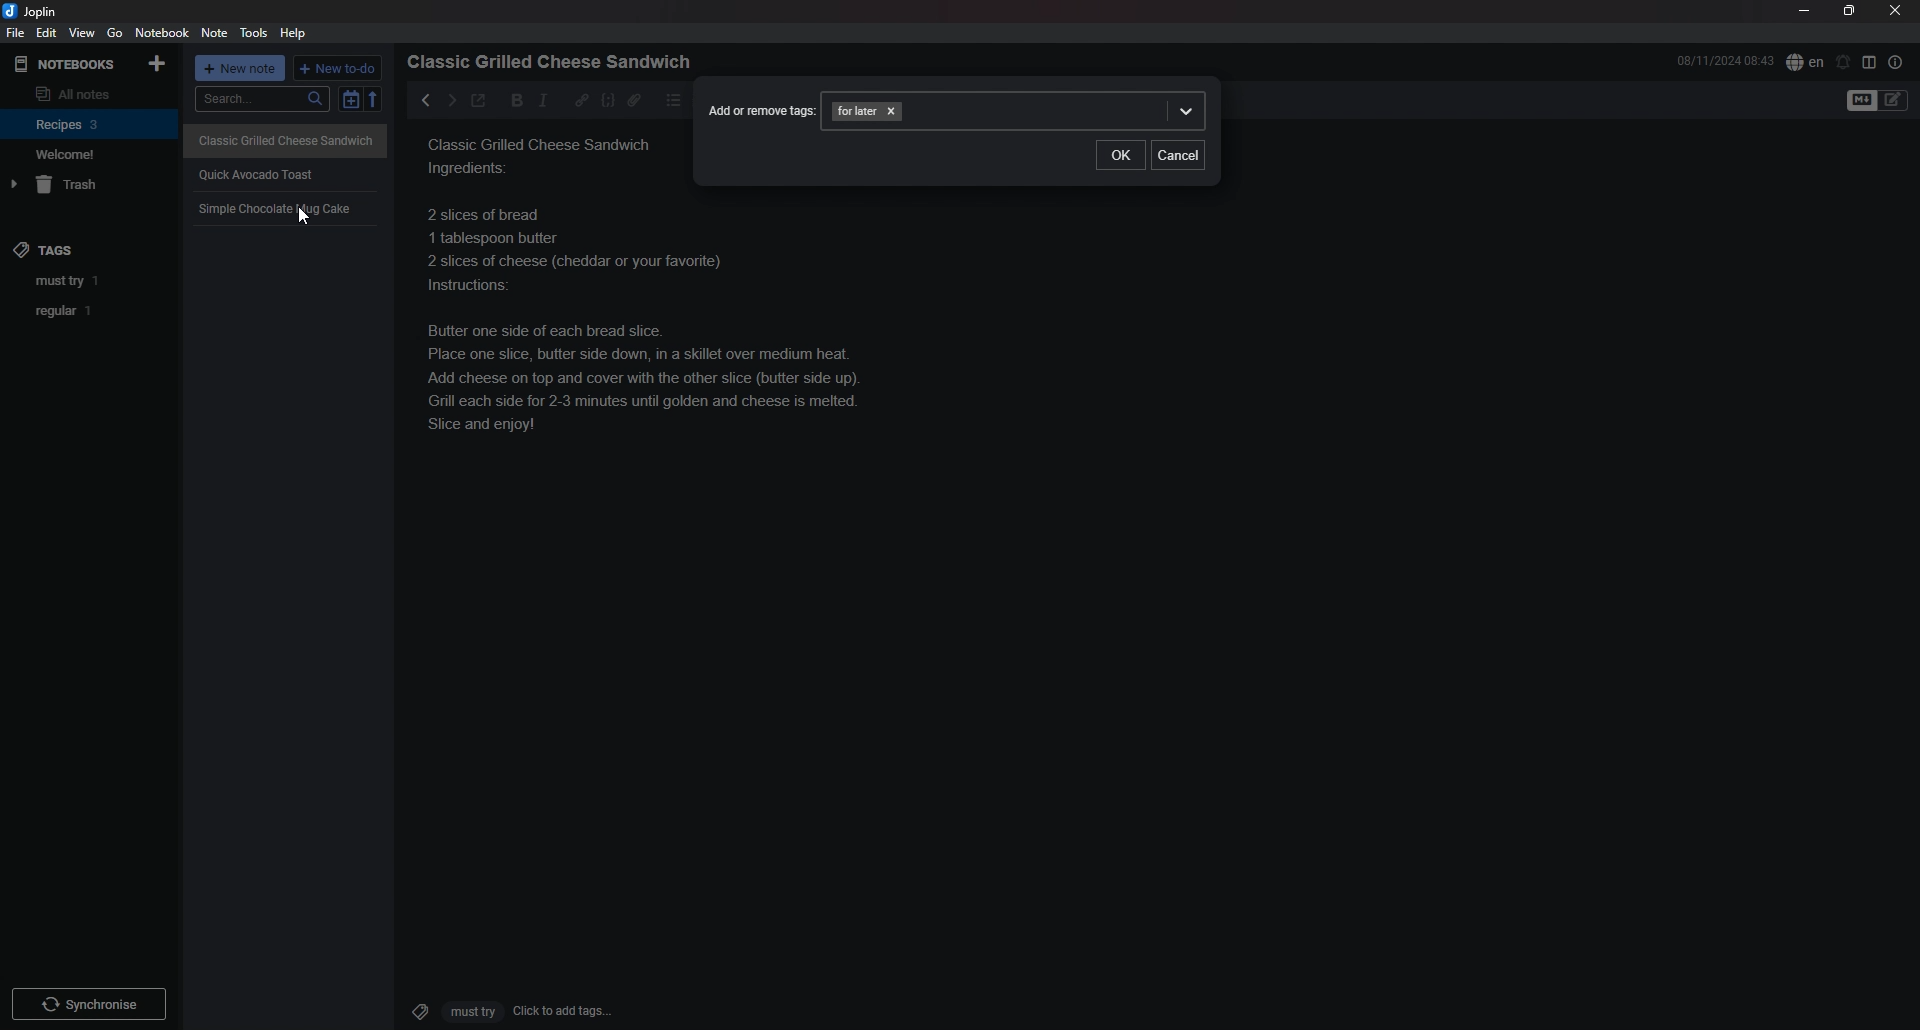  Describe the element at coordinates (659, 325) in the screenshot. I see `recipe` at that location.